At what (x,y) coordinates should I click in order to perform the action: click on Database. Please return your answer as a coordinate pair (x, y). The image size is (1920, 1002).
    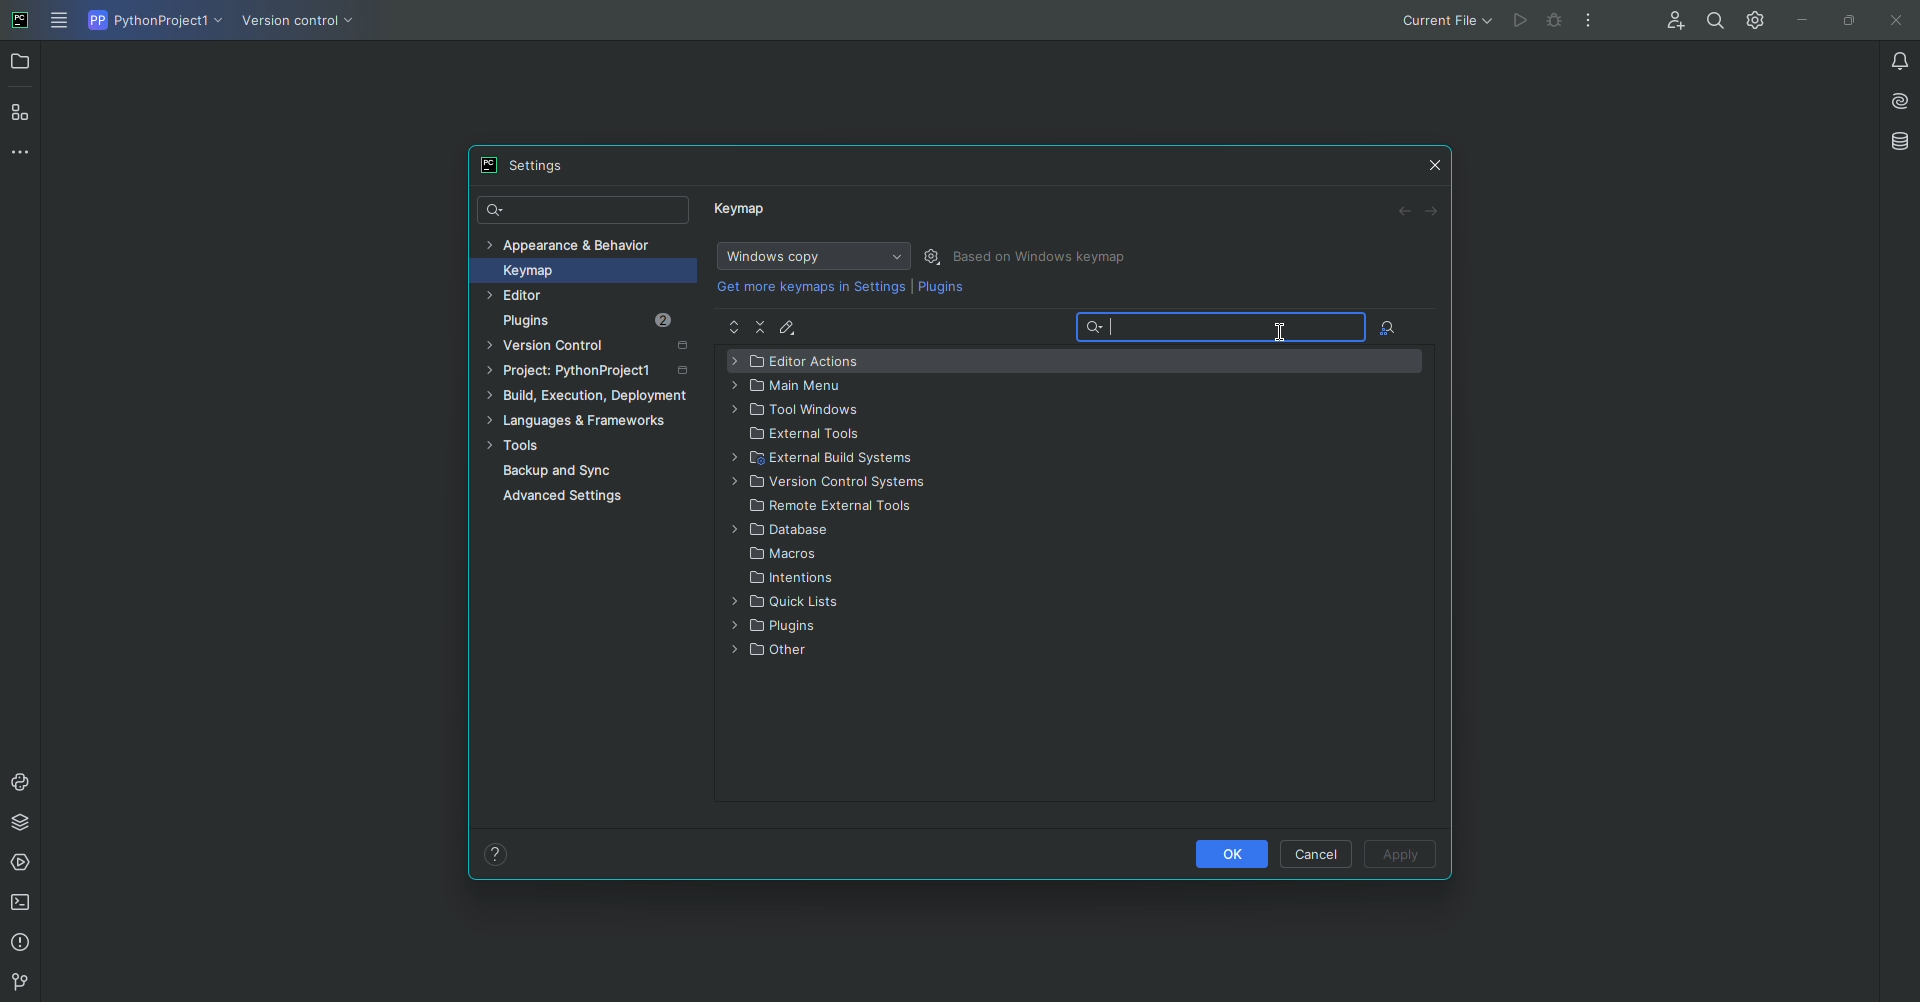
    Looking at the image, I should click on (784, 531).